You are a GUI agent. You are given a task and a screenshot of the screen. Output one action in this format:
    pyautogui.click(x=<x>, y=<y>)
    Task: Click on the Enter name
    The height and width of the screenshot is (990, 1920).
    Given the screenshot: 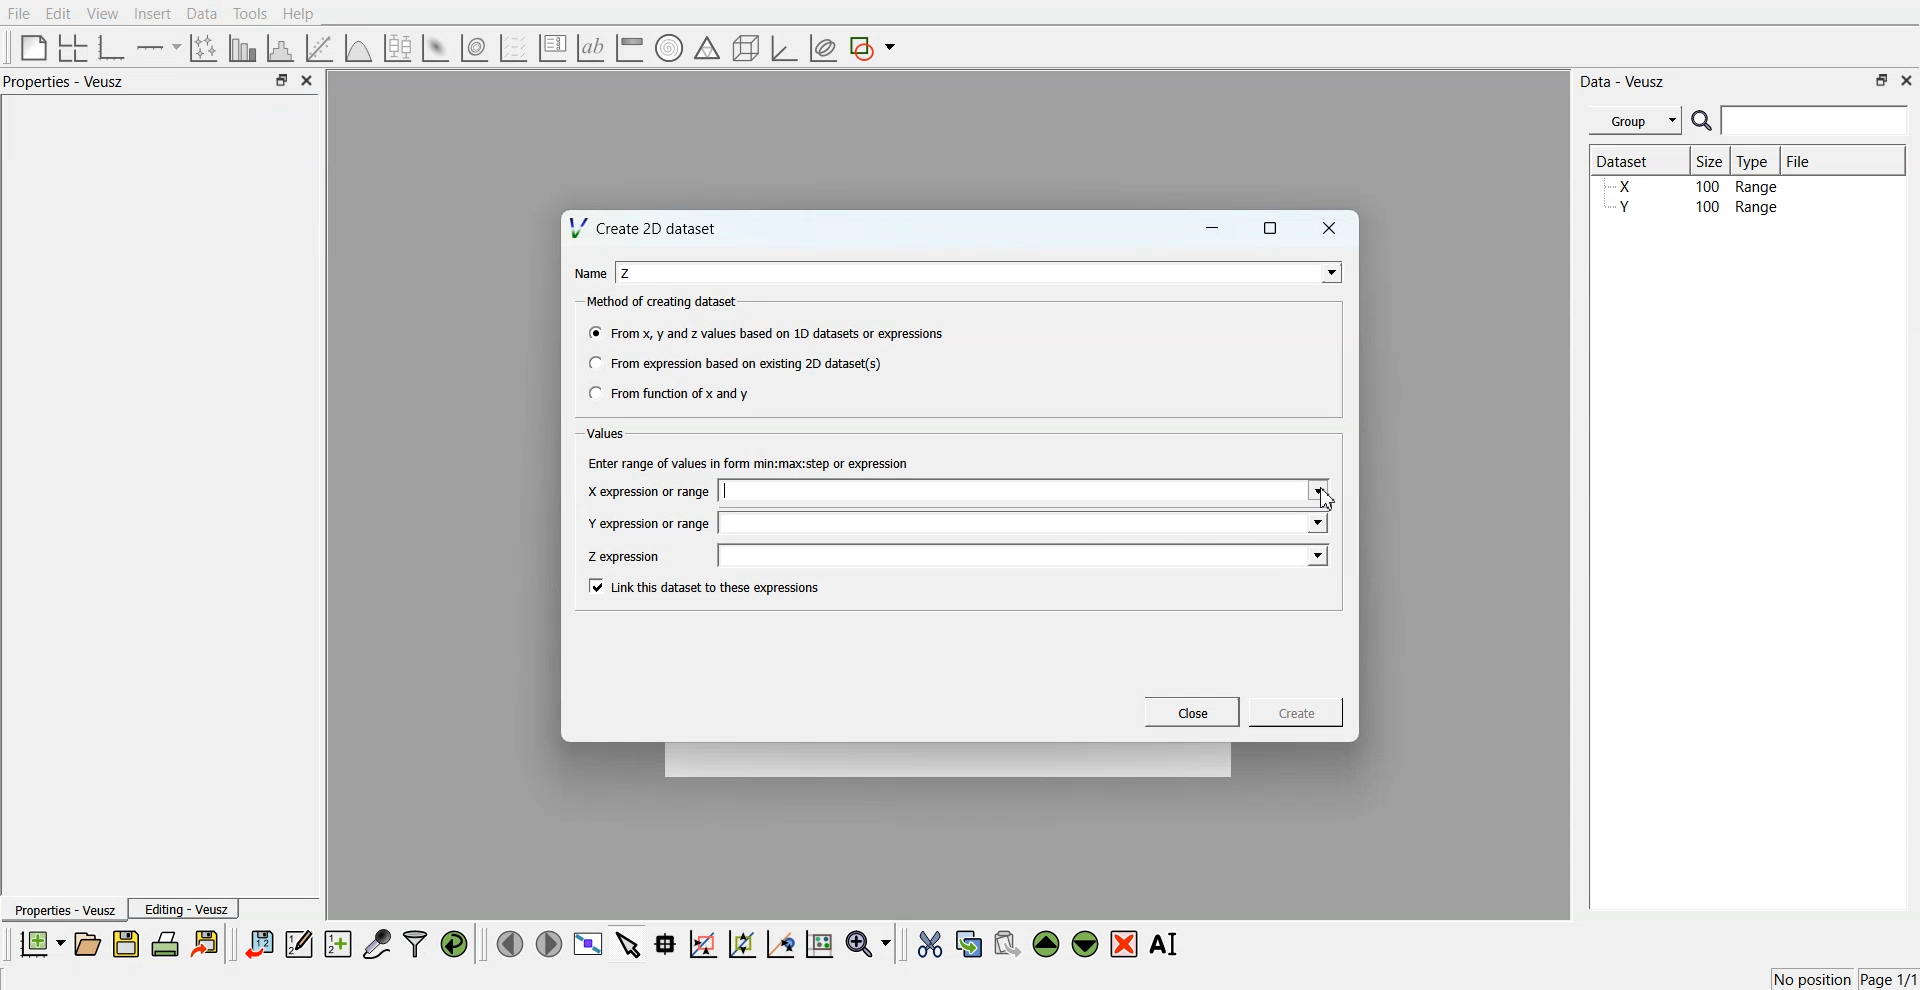 What is the action you would take?
    pyautogui.click(x=1026, y=522)
    